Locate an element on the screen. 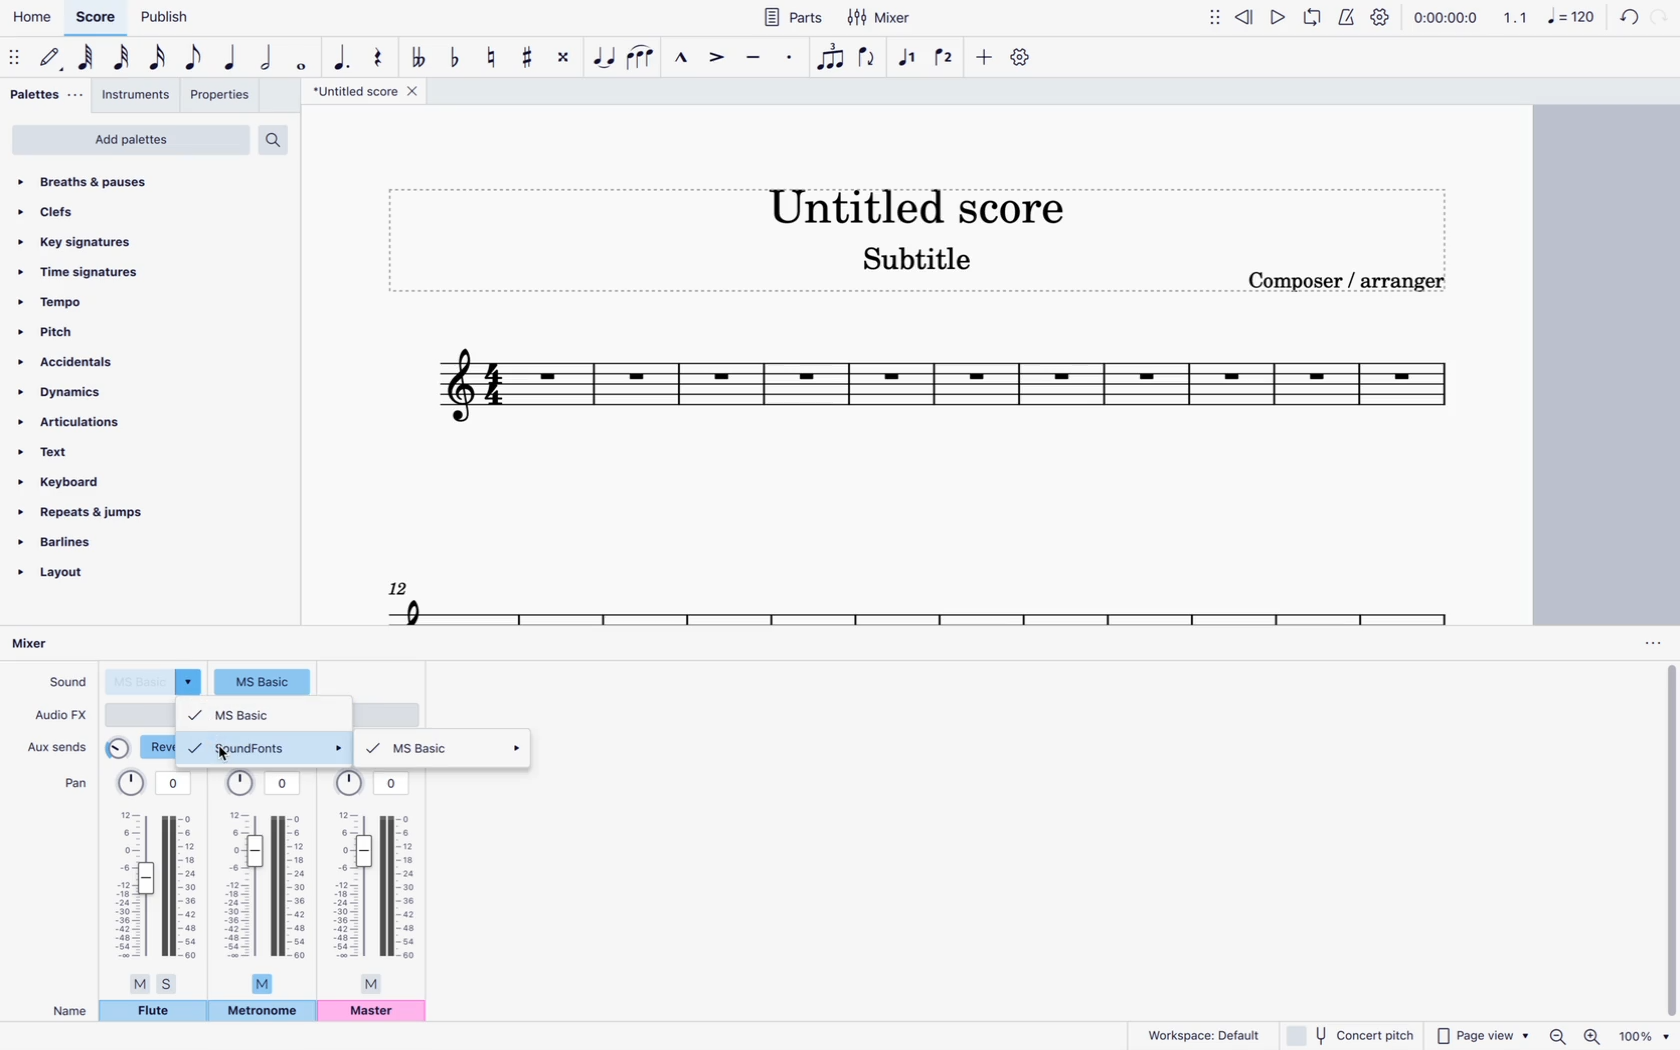  properties is located at coordinates (222, 97).